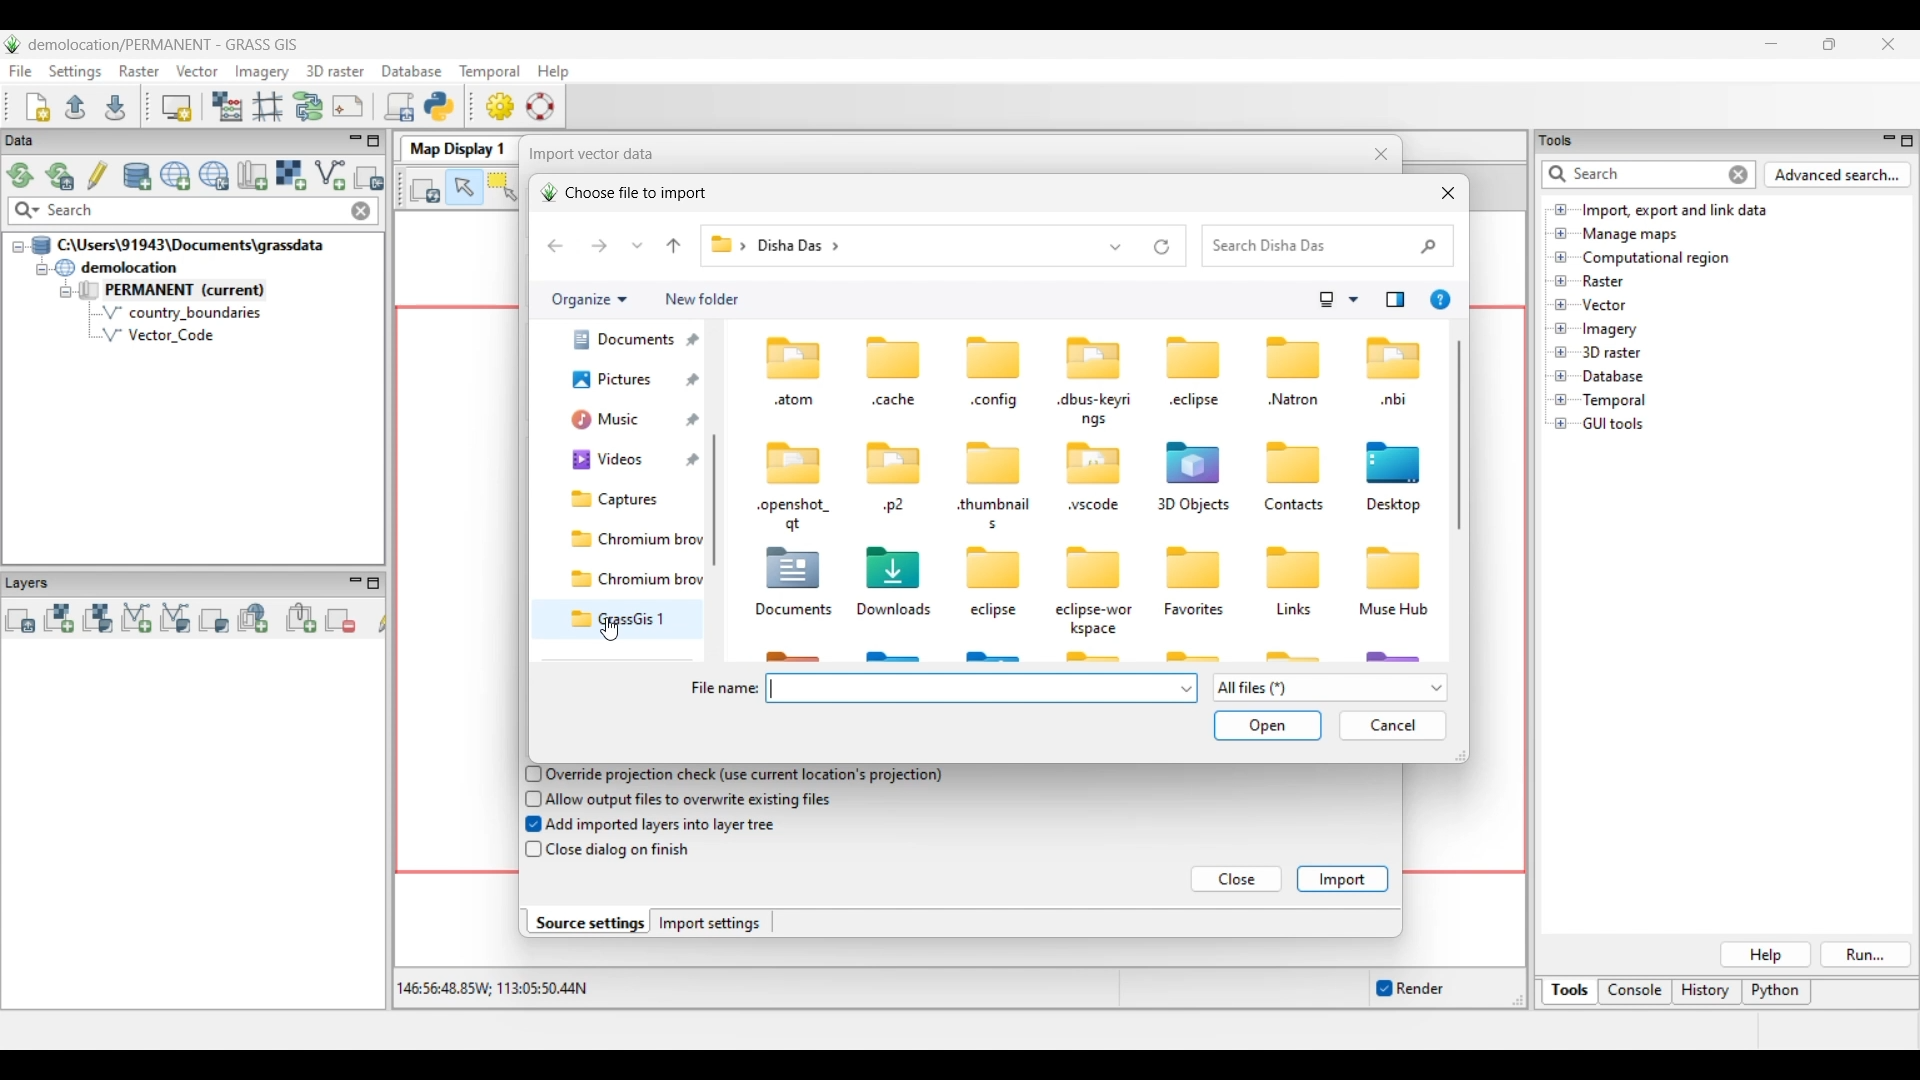  What do you see at coordinates (139, 71) in the screenshot?
I see `Raster menu` at bounding box center [139, 71].